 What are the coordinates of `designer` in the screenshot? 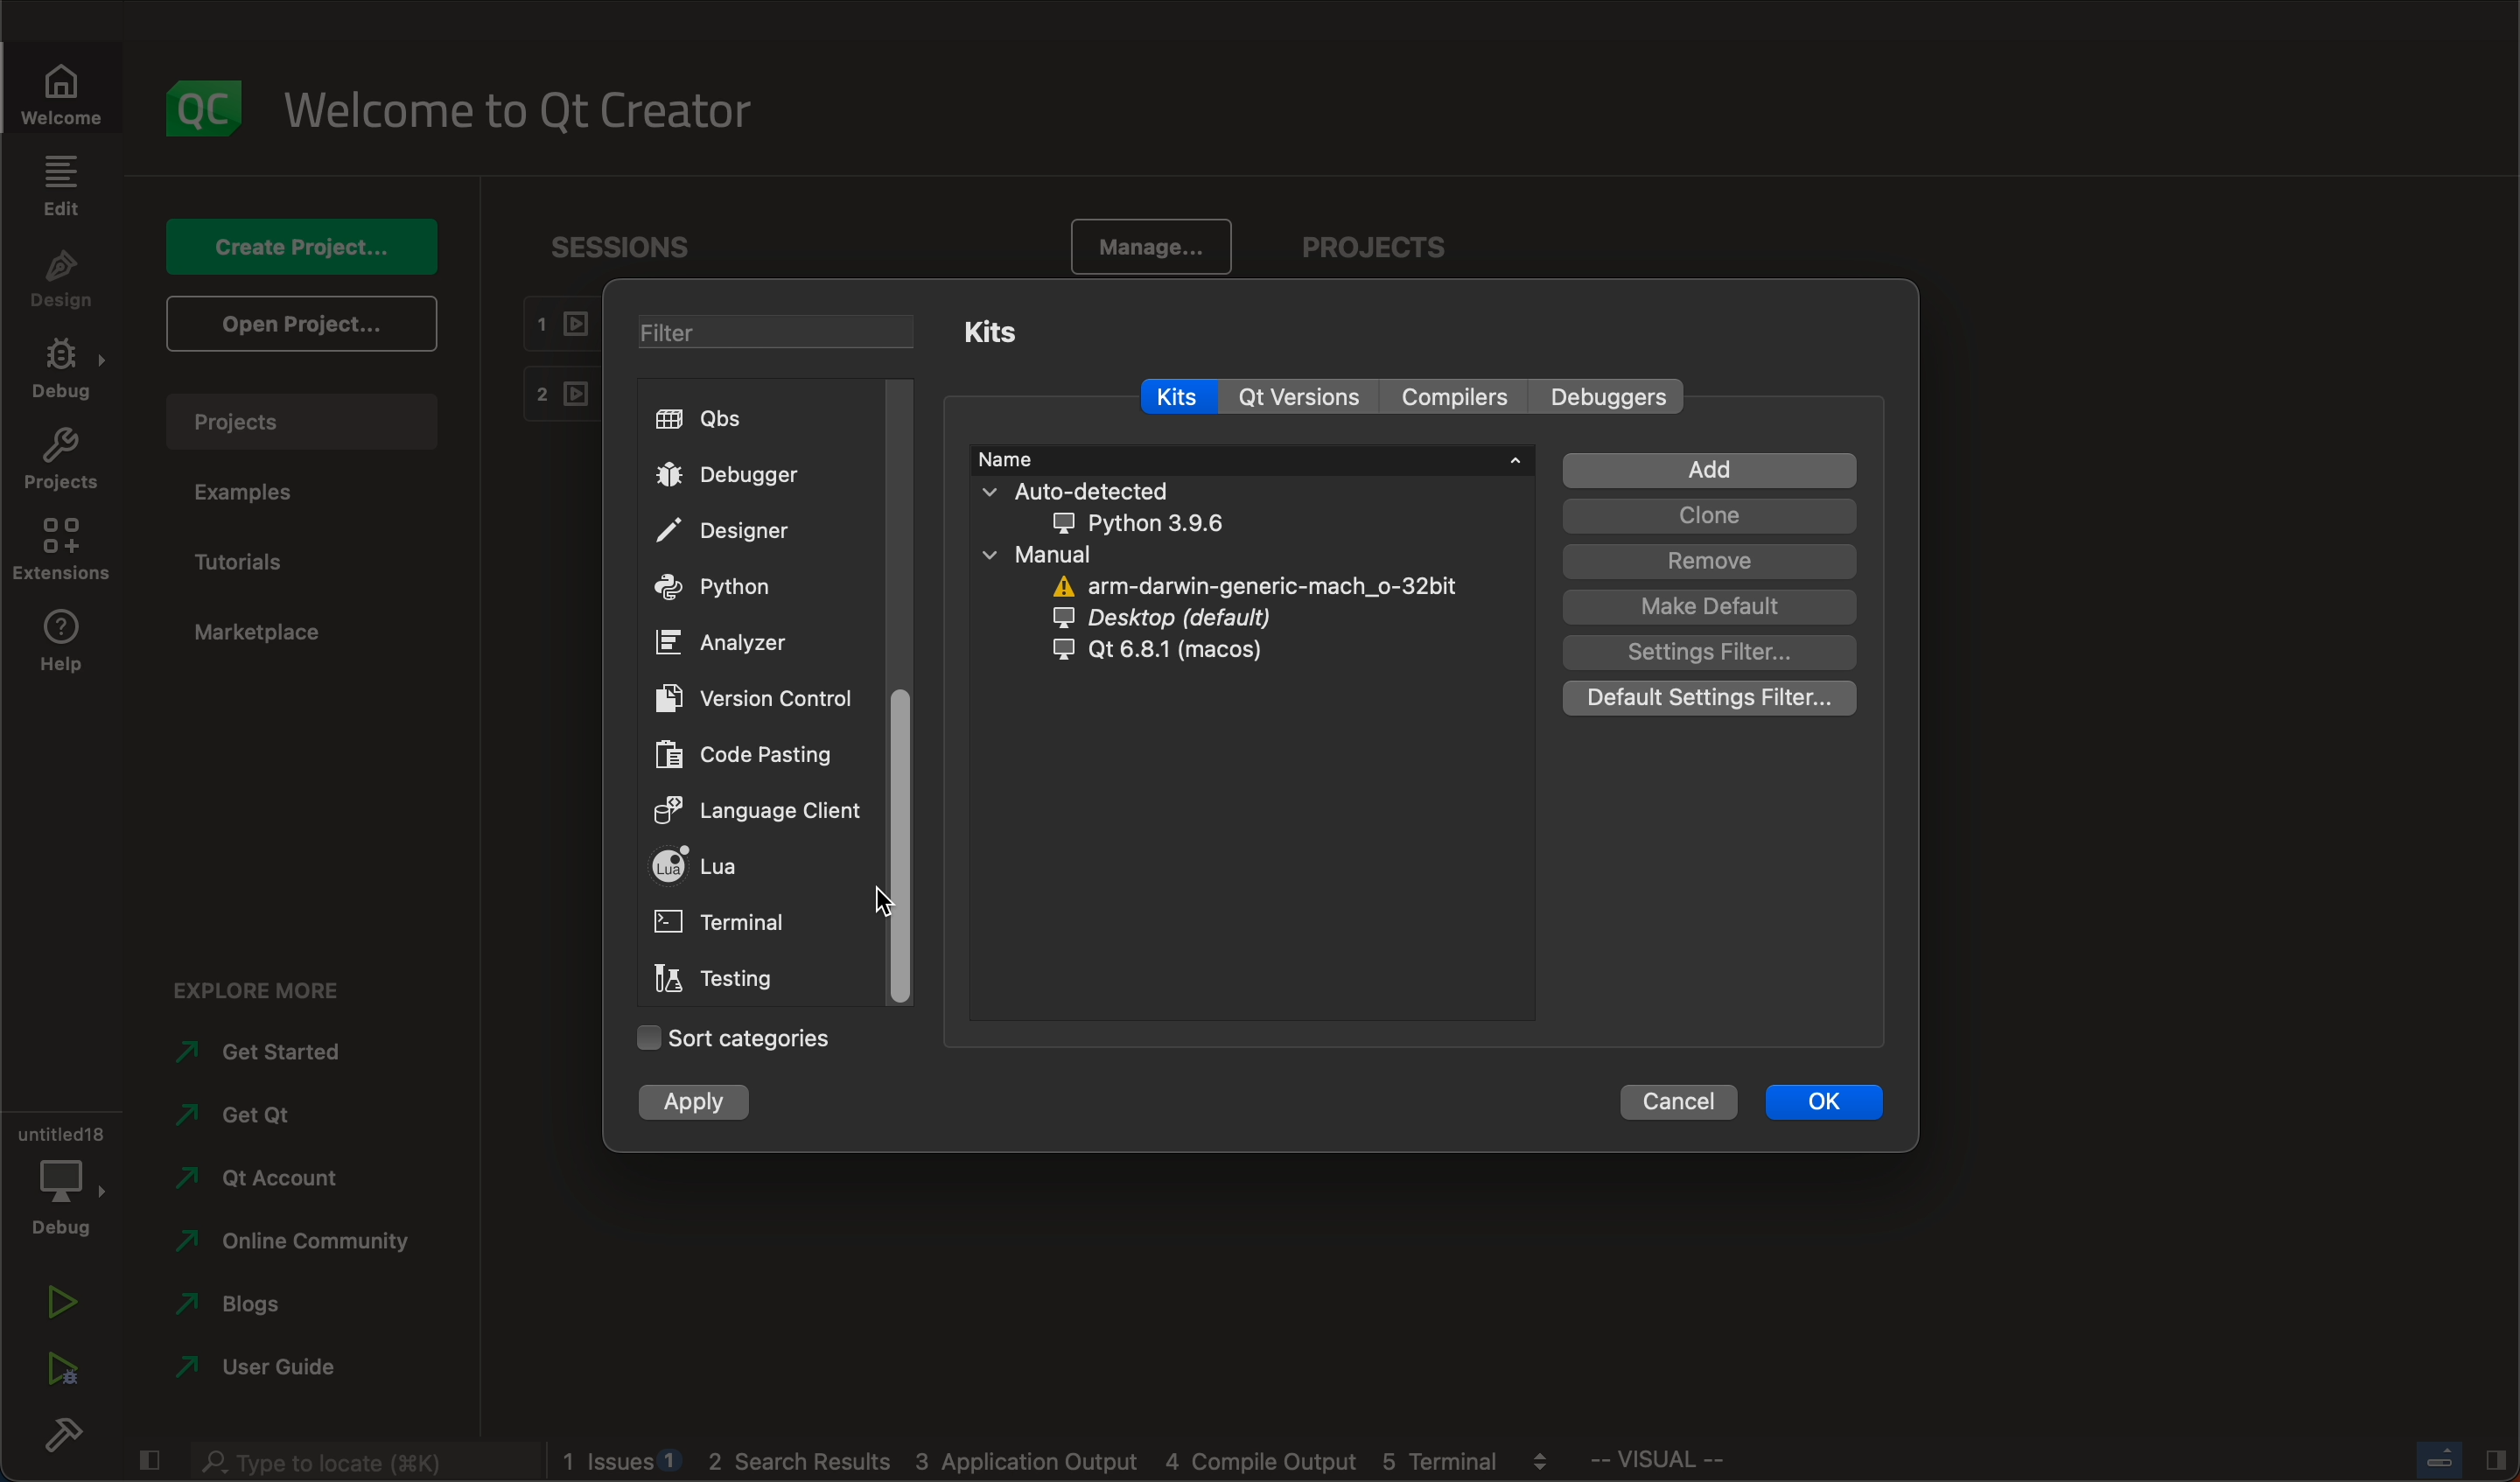 It's located at (742, 530).